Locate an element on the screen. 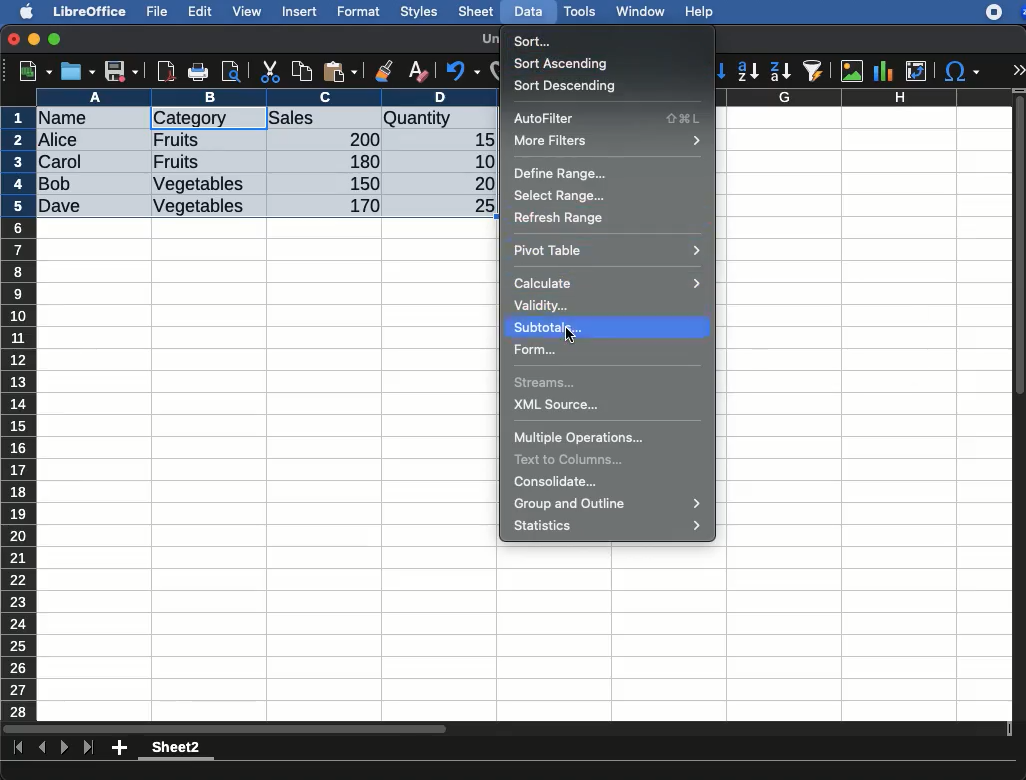 This screenshot has height=780, width=1026. scroll is located at coordinates (1021, 404).